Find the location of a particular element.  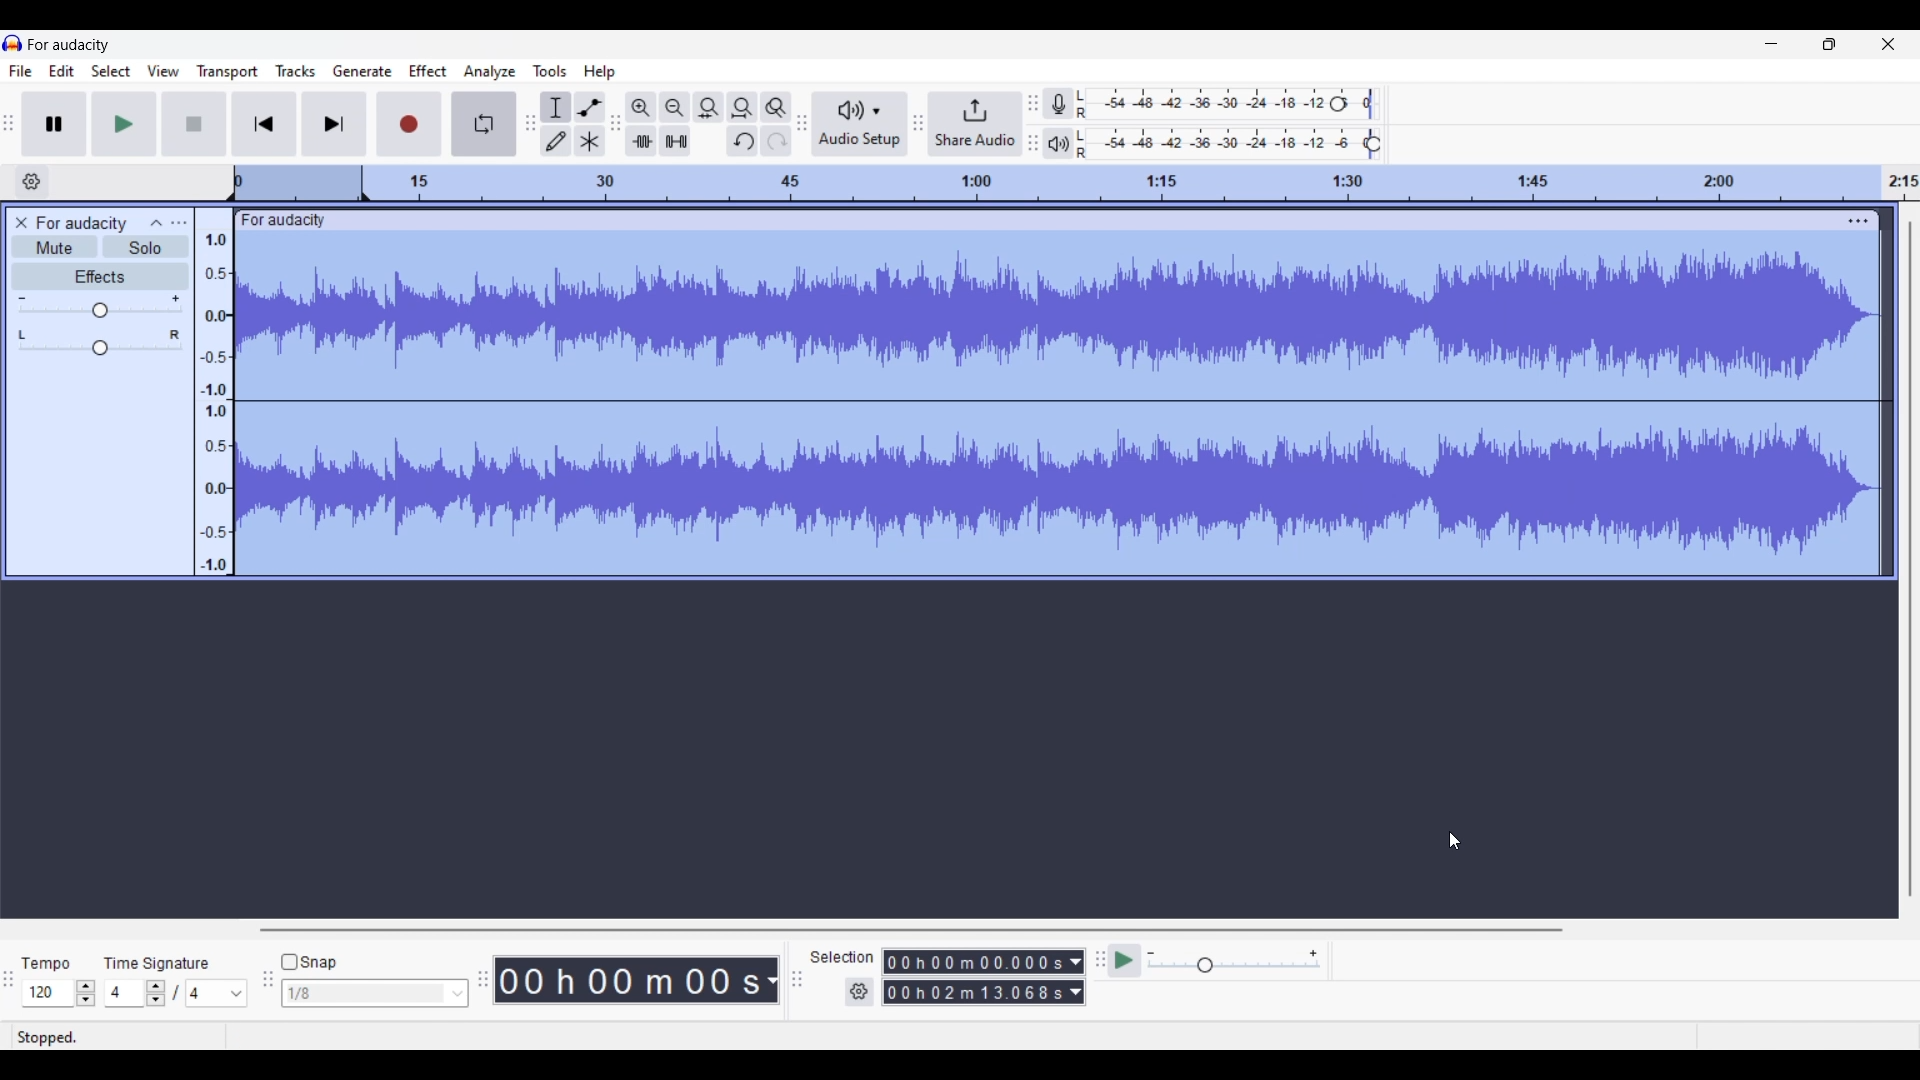

Vertical slide bar is located at coordinates (1910, 558).